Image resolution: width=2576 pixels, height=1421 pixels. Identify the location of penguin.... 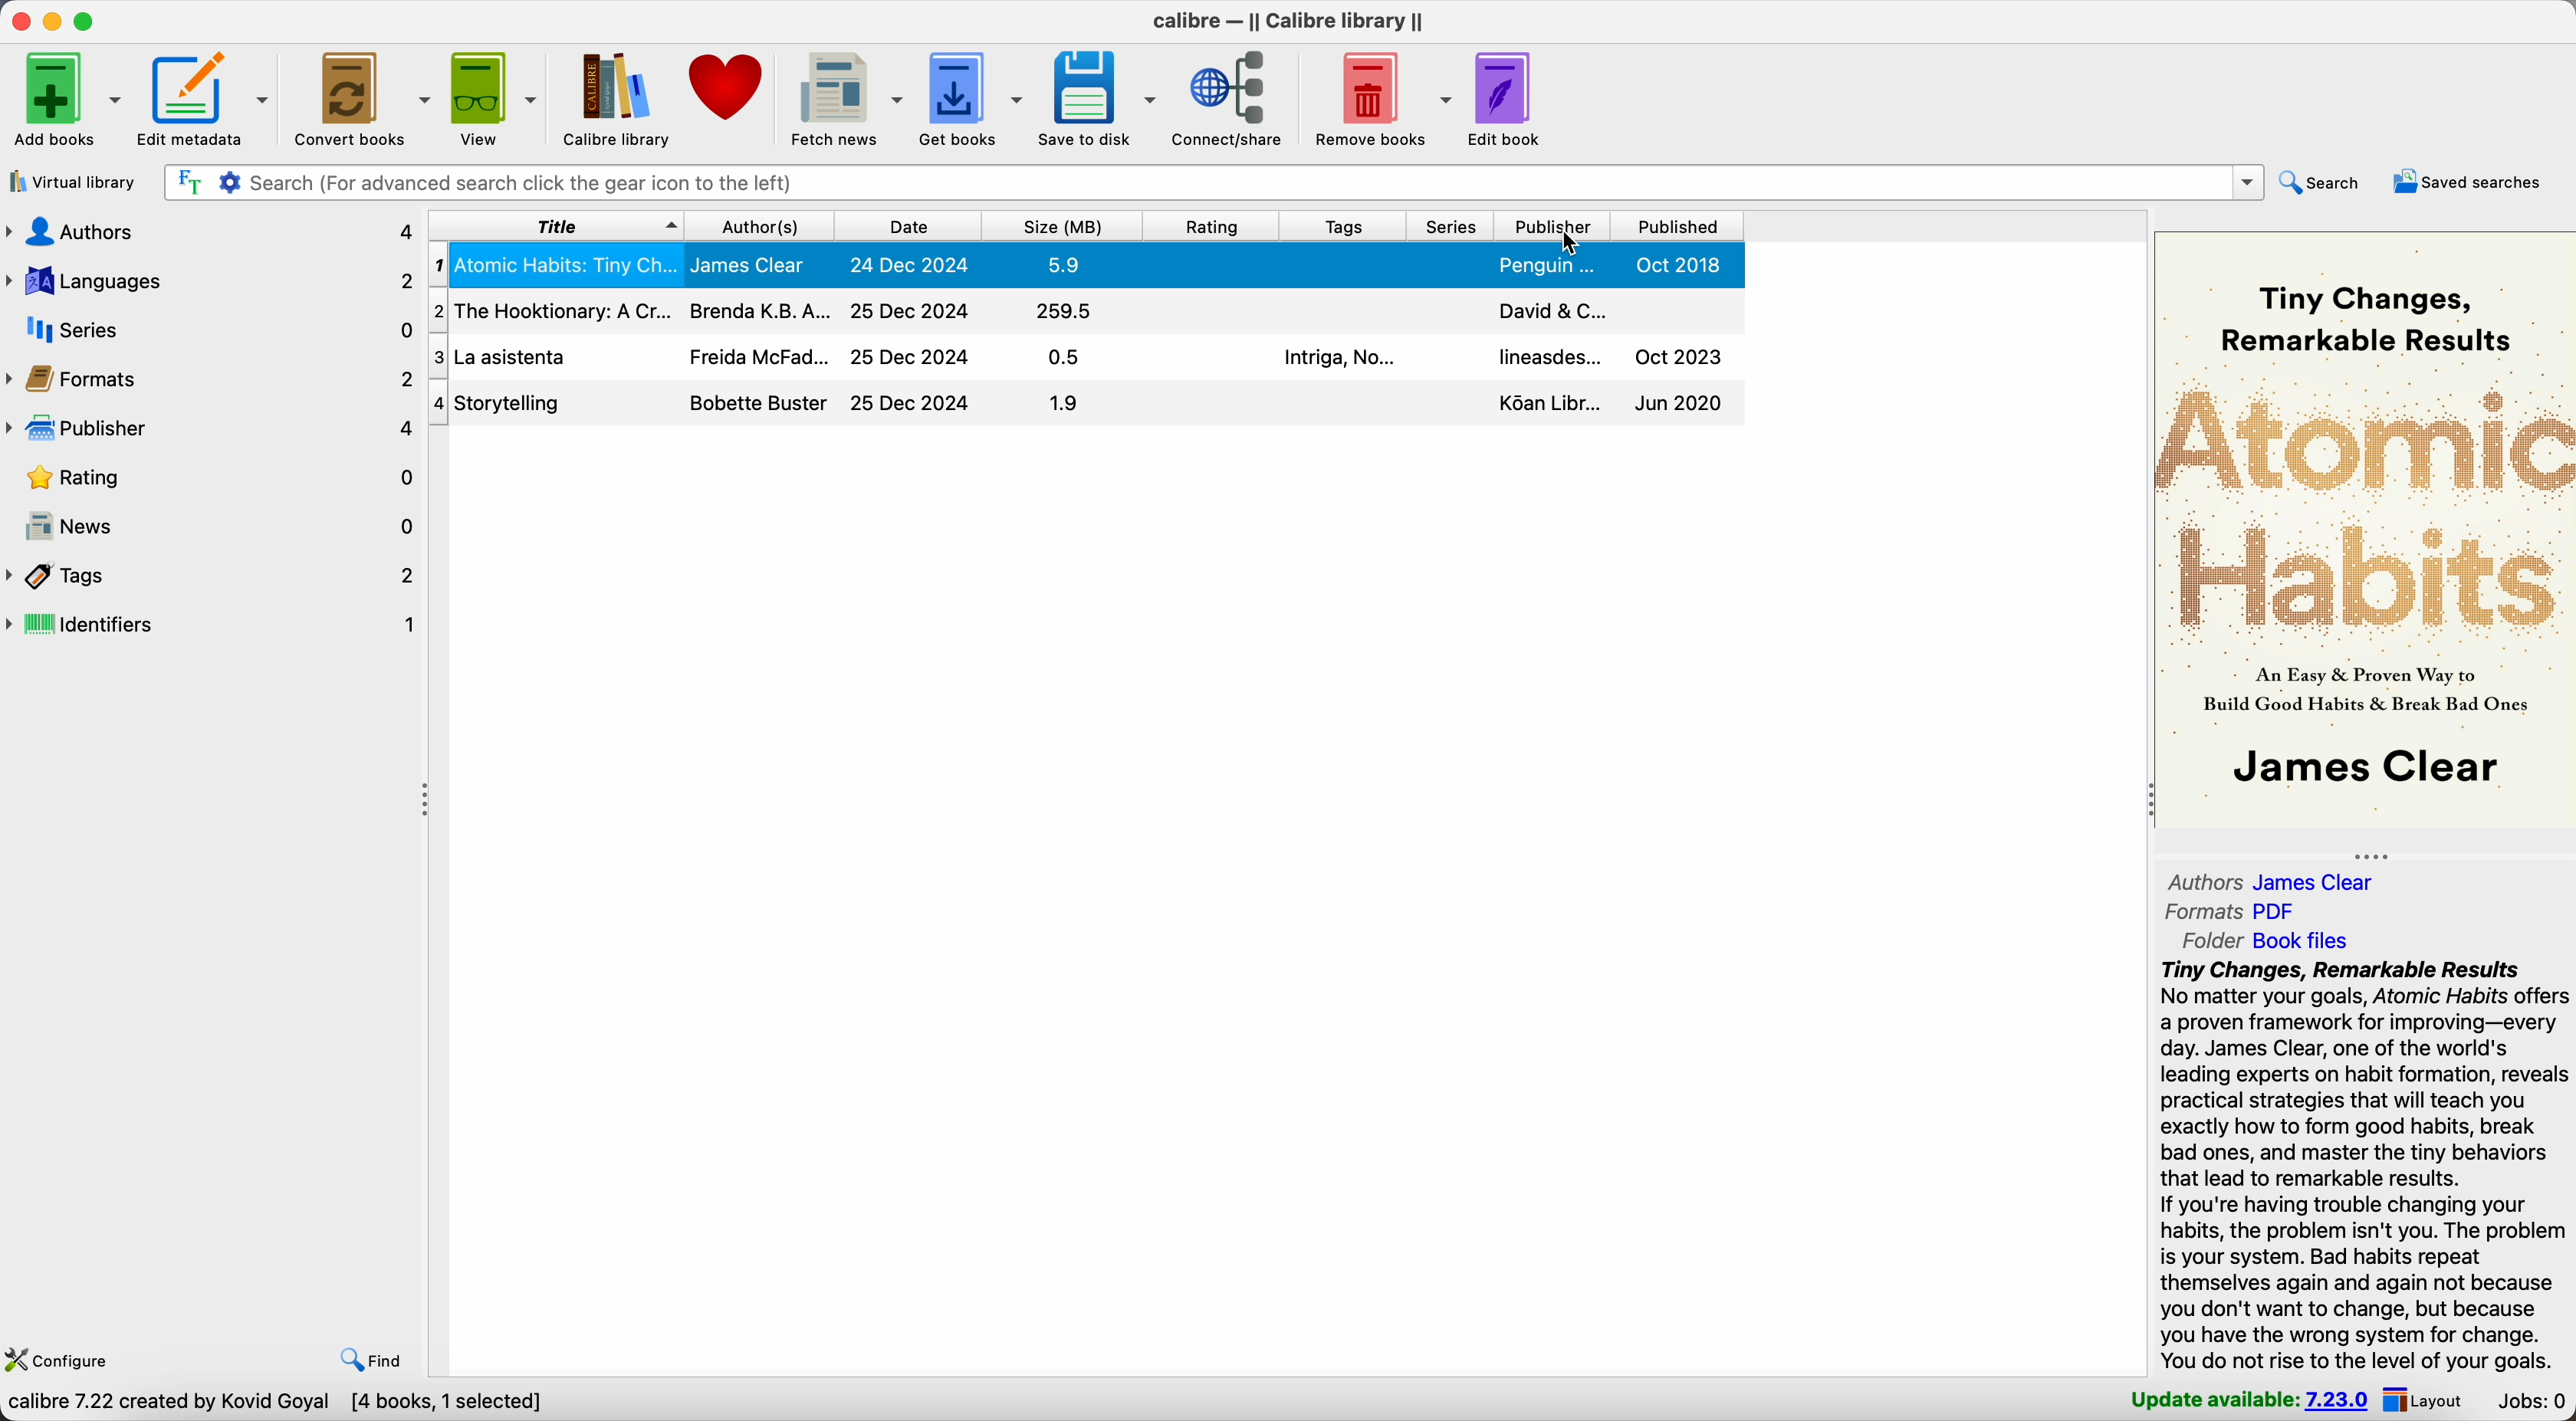
(1541, 266).